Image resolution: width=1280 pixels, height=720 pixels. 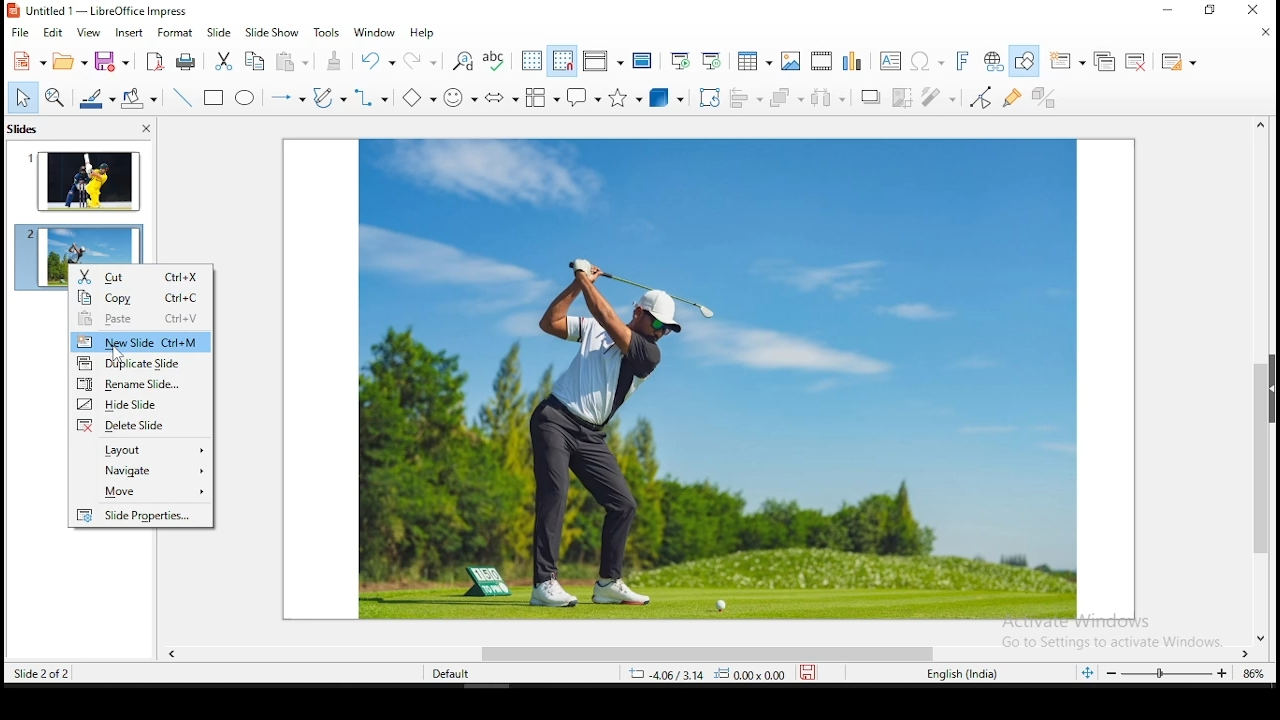 I want to click on display views, so click(x=604, y=59).